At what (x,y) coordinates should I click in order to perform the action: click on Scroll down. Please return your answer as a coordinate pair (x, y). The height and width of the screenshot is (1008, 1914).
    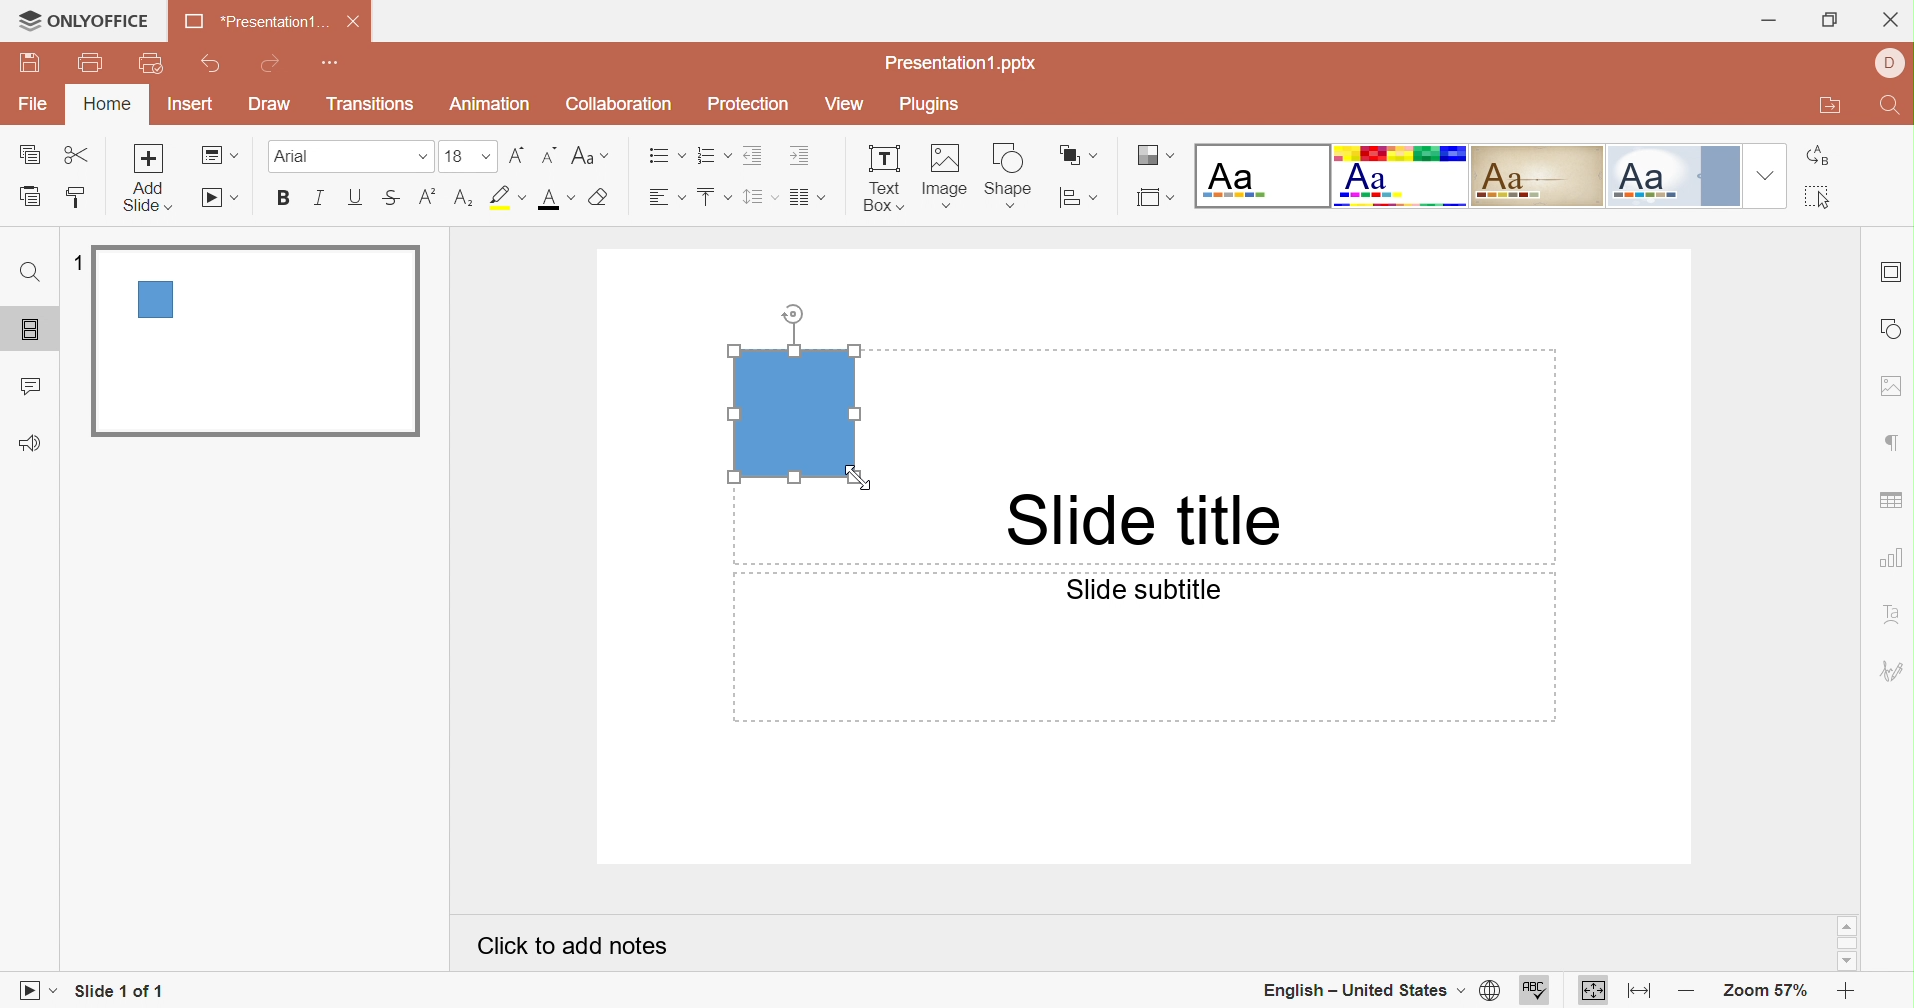
    Looking at the image, I should click on (1844, 962).